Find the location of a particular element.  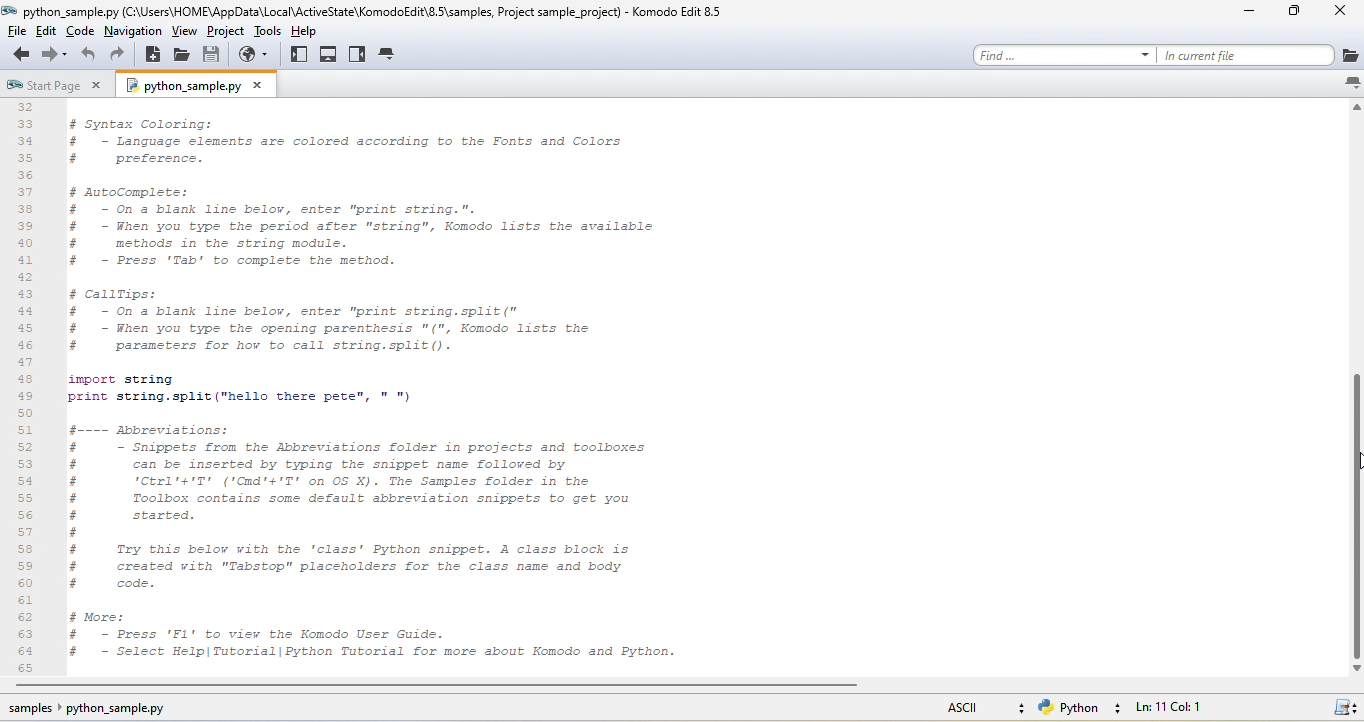

cursor is located at coordinates (1355, 468).